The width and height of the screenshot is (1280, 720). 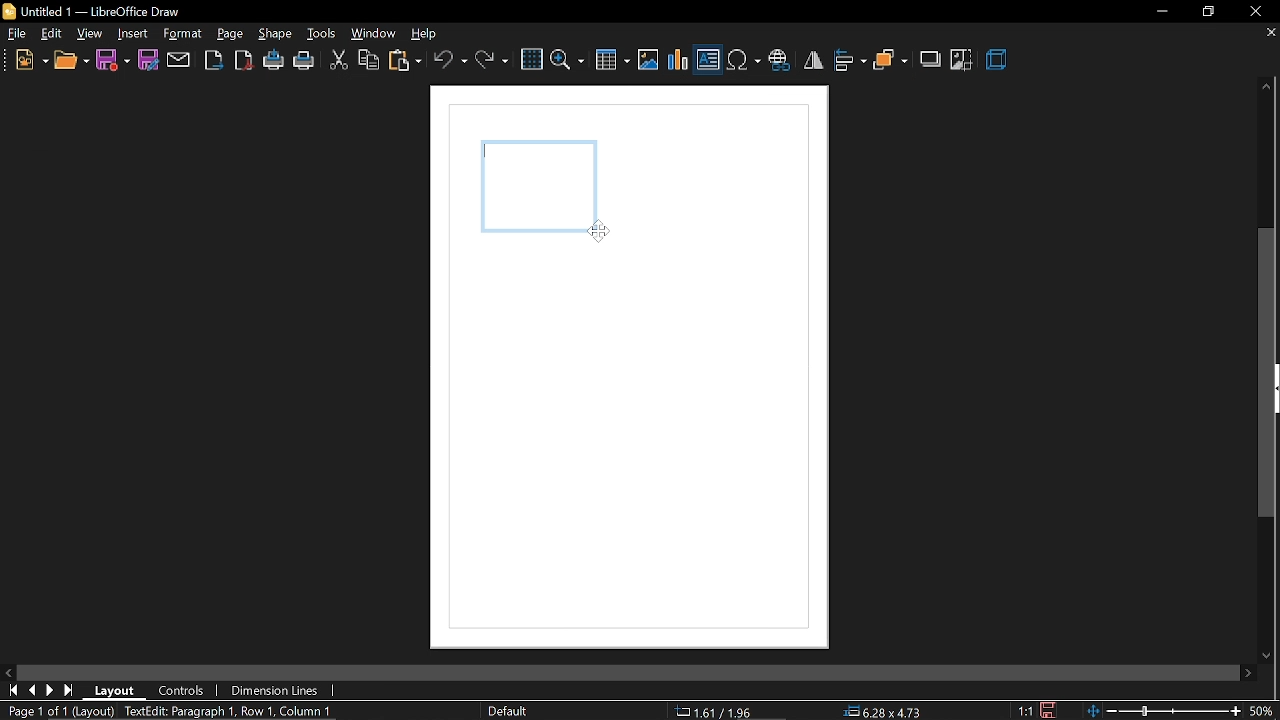 What do you see at coordinates (35, 692) in the screenshot?
I see `previous page` at bounding box center [35, 692].